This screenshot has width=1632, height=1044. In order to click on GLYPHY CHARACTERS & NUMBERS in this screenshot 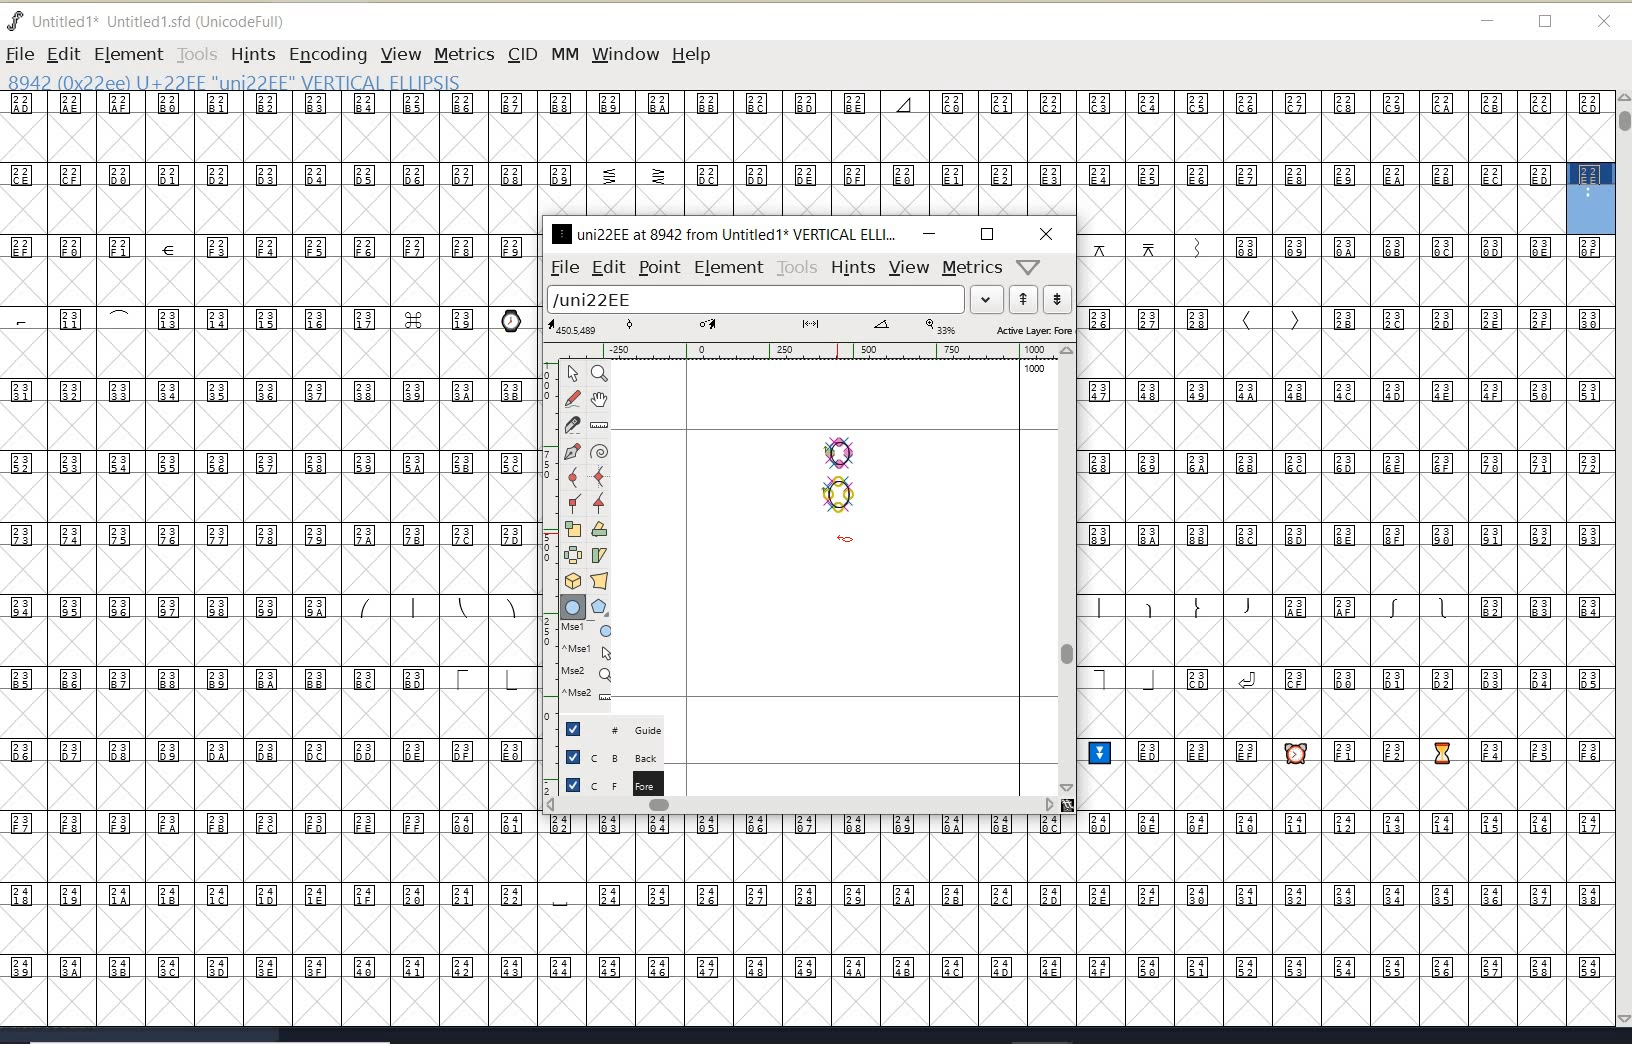, I will do `click(1348, 630)`.